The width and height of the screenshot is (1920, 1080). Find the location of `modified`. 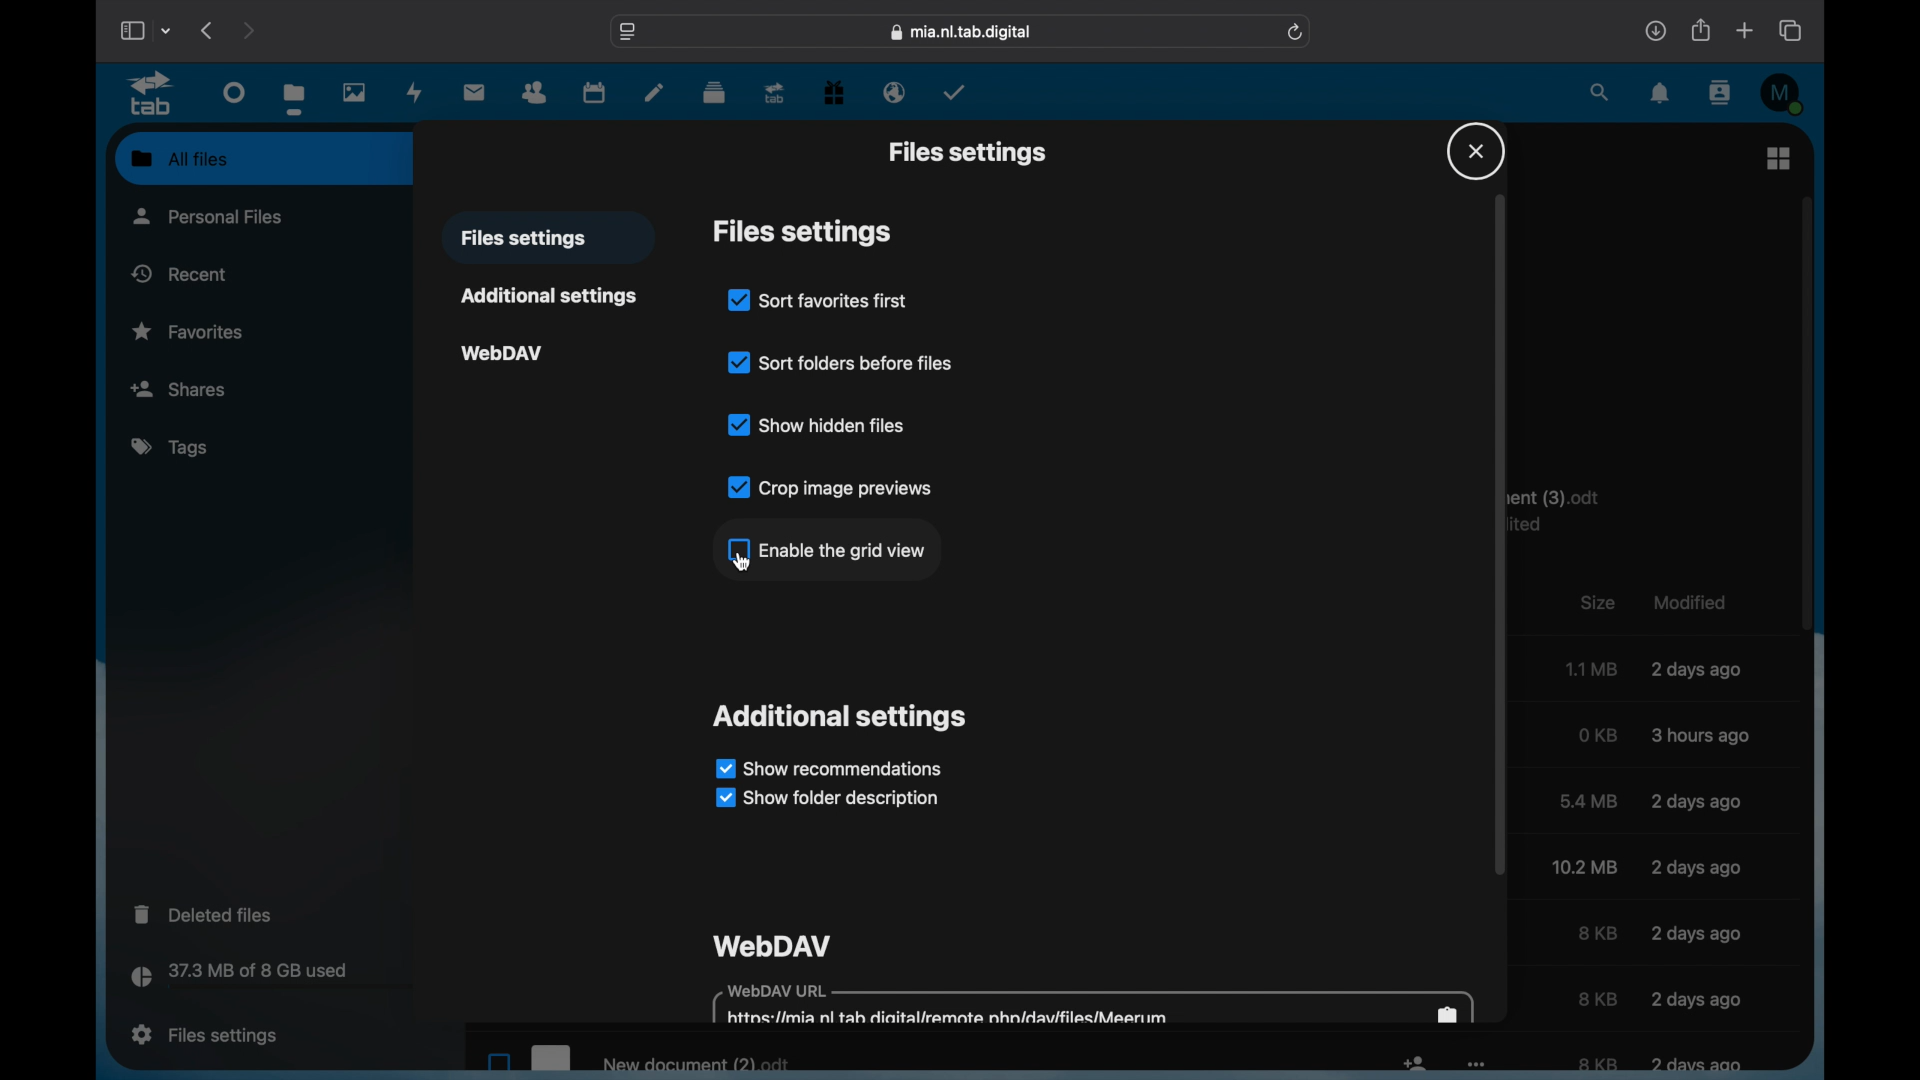

modified is located at coordinates (1697, 933).